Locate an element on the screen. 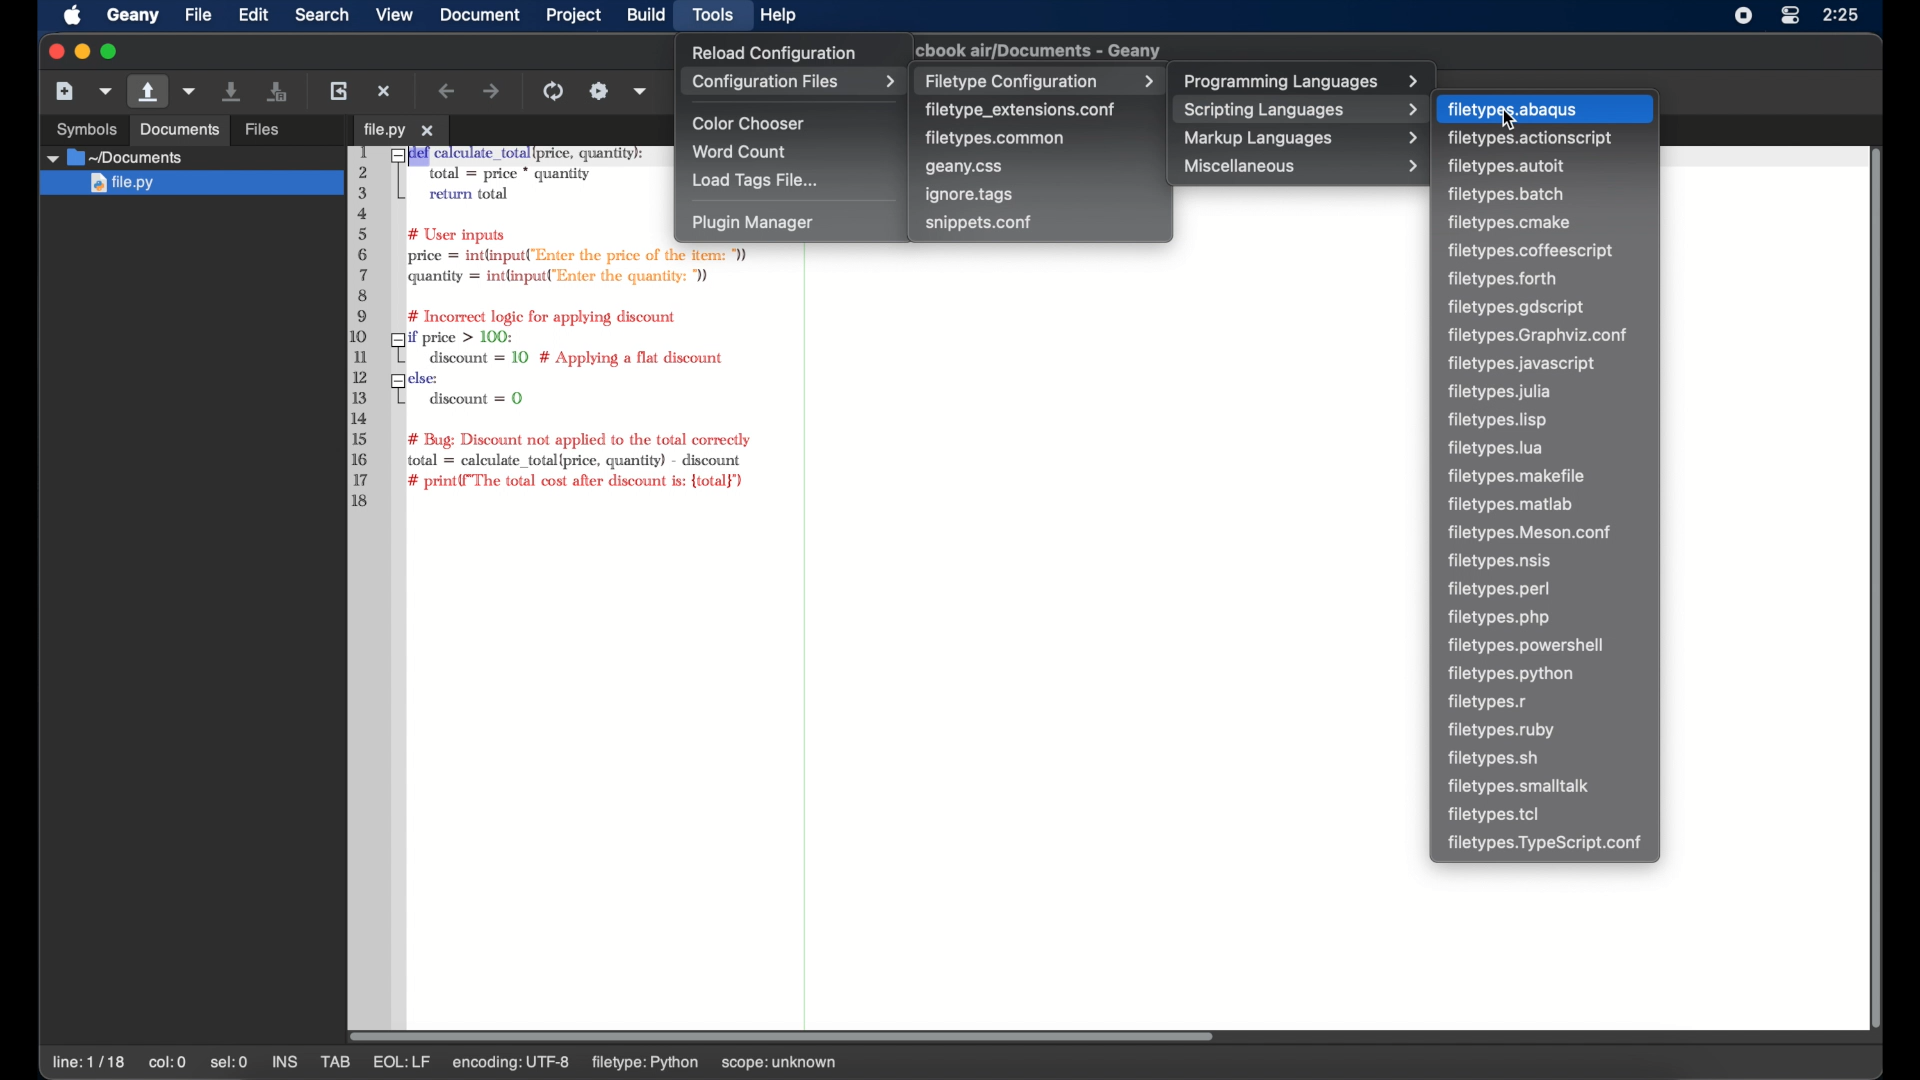 The width and height of the screenshot is (1920, 1080). open an existing file is located at coordinates (293, 131).